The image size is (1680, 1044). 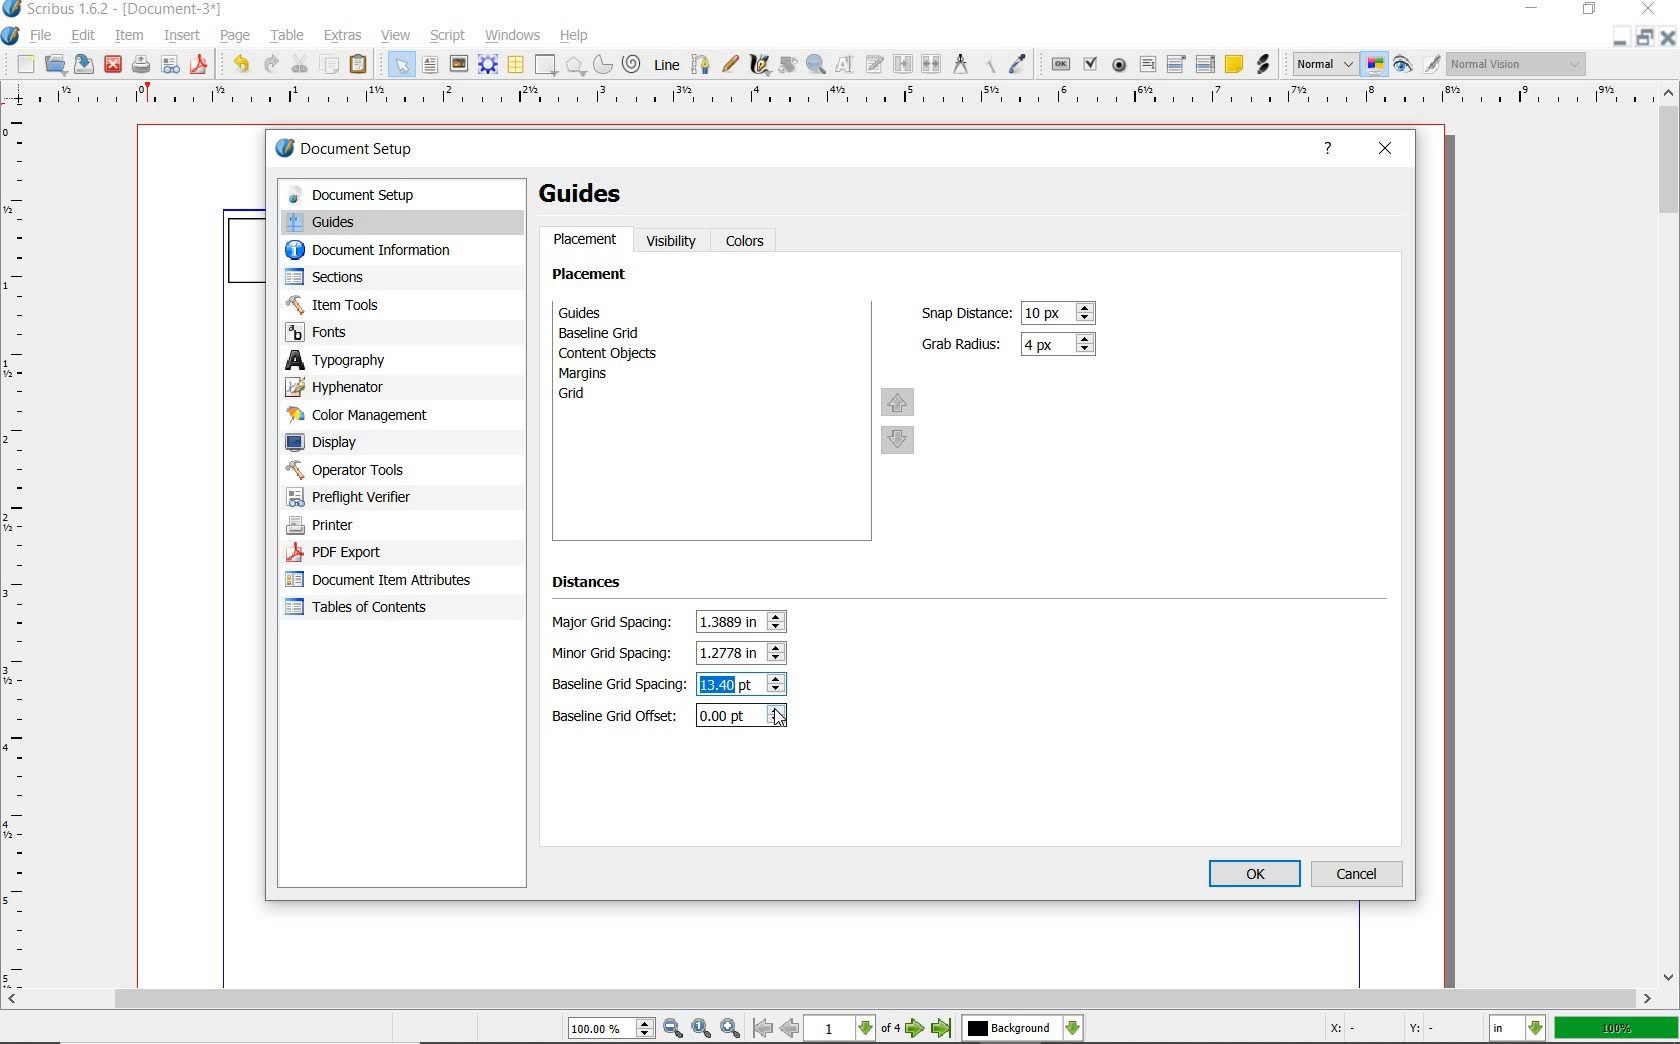 I want to click on Baseline Grid Offset, so click(x=740, y=717).